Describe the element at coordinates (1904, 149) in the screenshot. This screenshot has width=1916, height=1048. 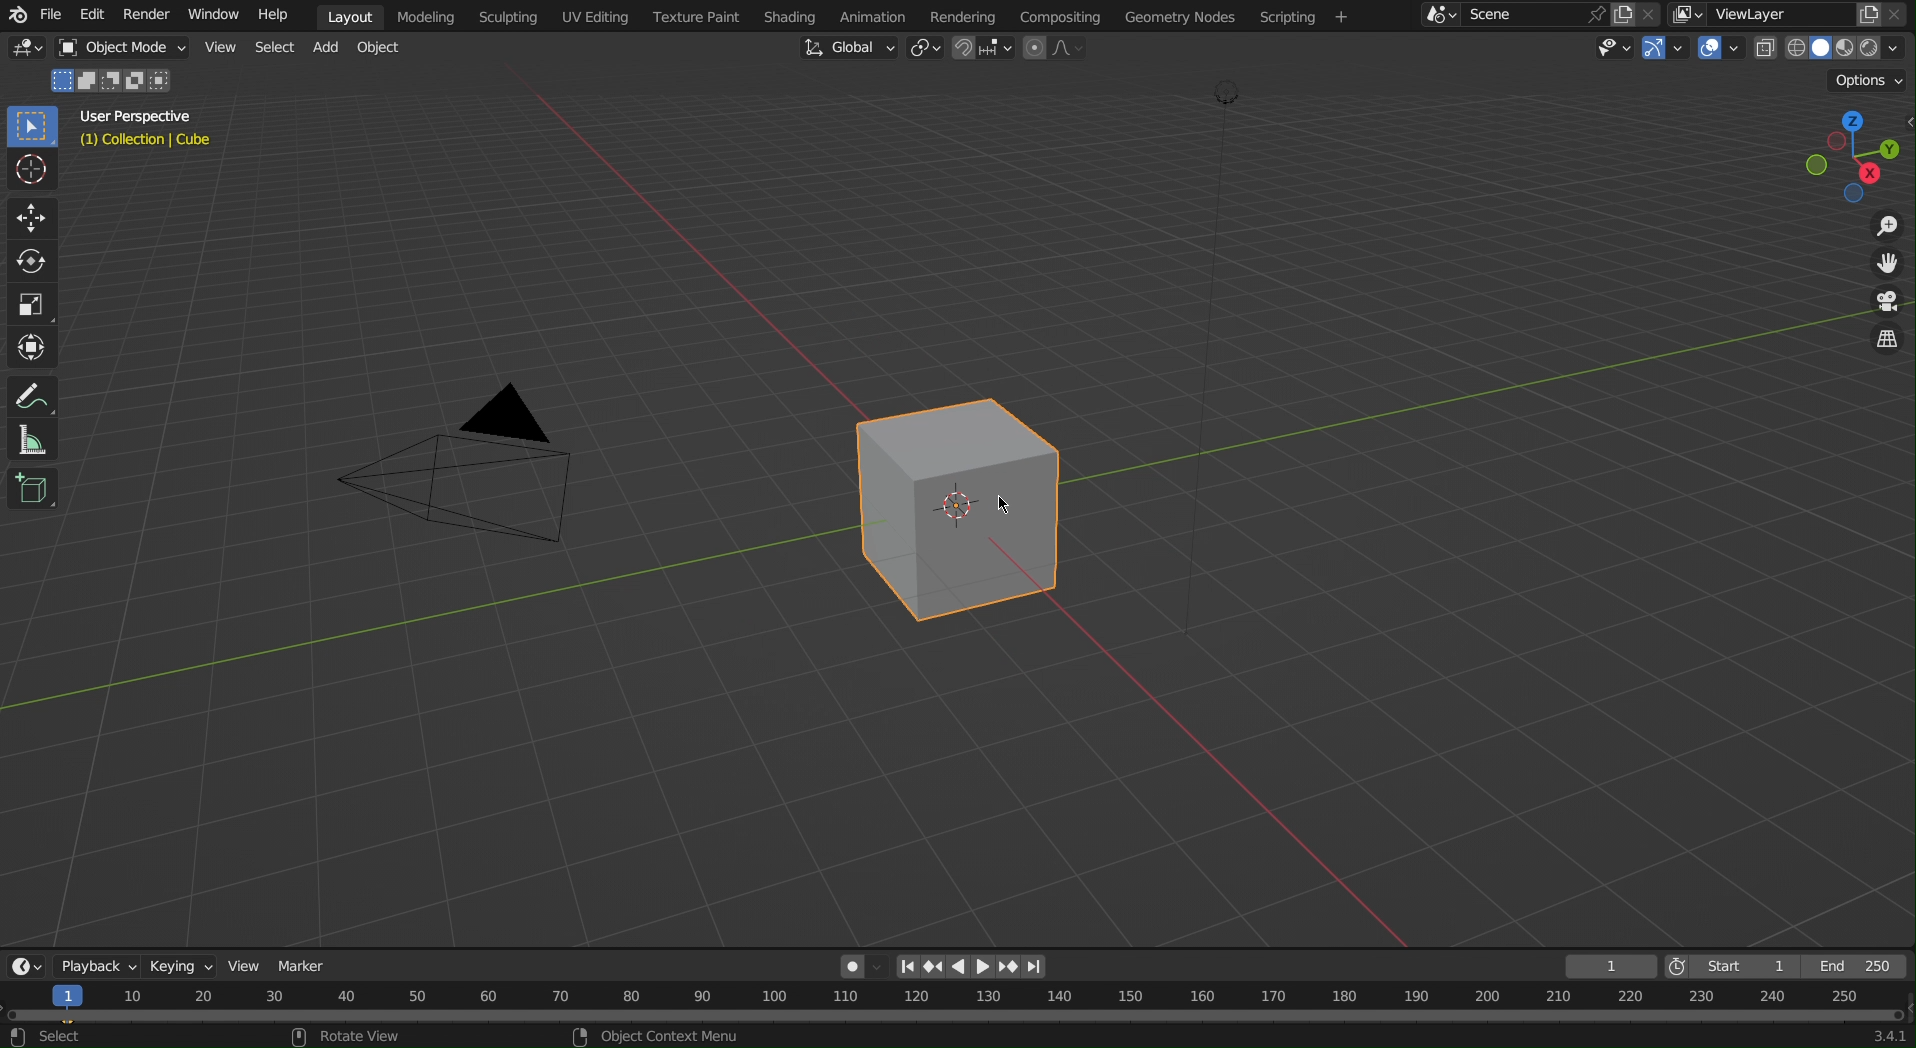
I see `open/close side bar` at that location.